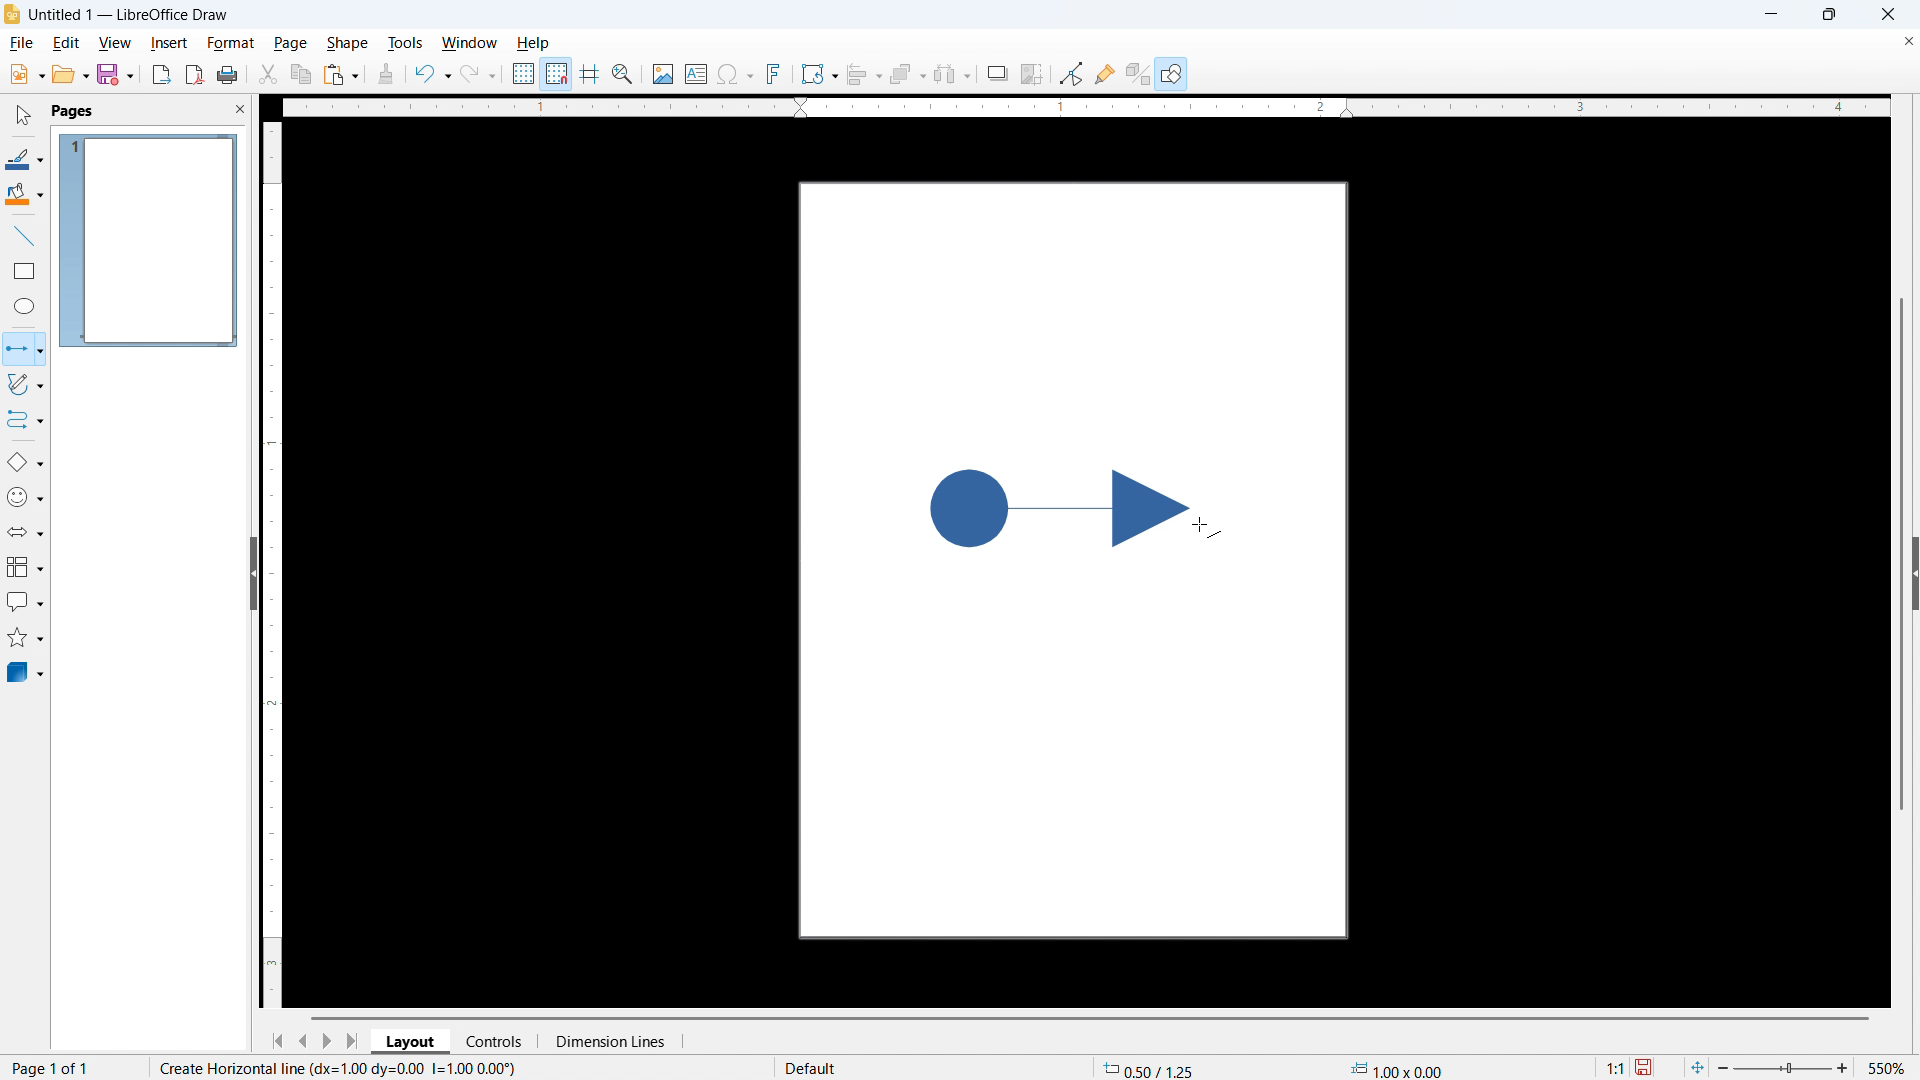  I want to click on Close panel , so click(239, 108).